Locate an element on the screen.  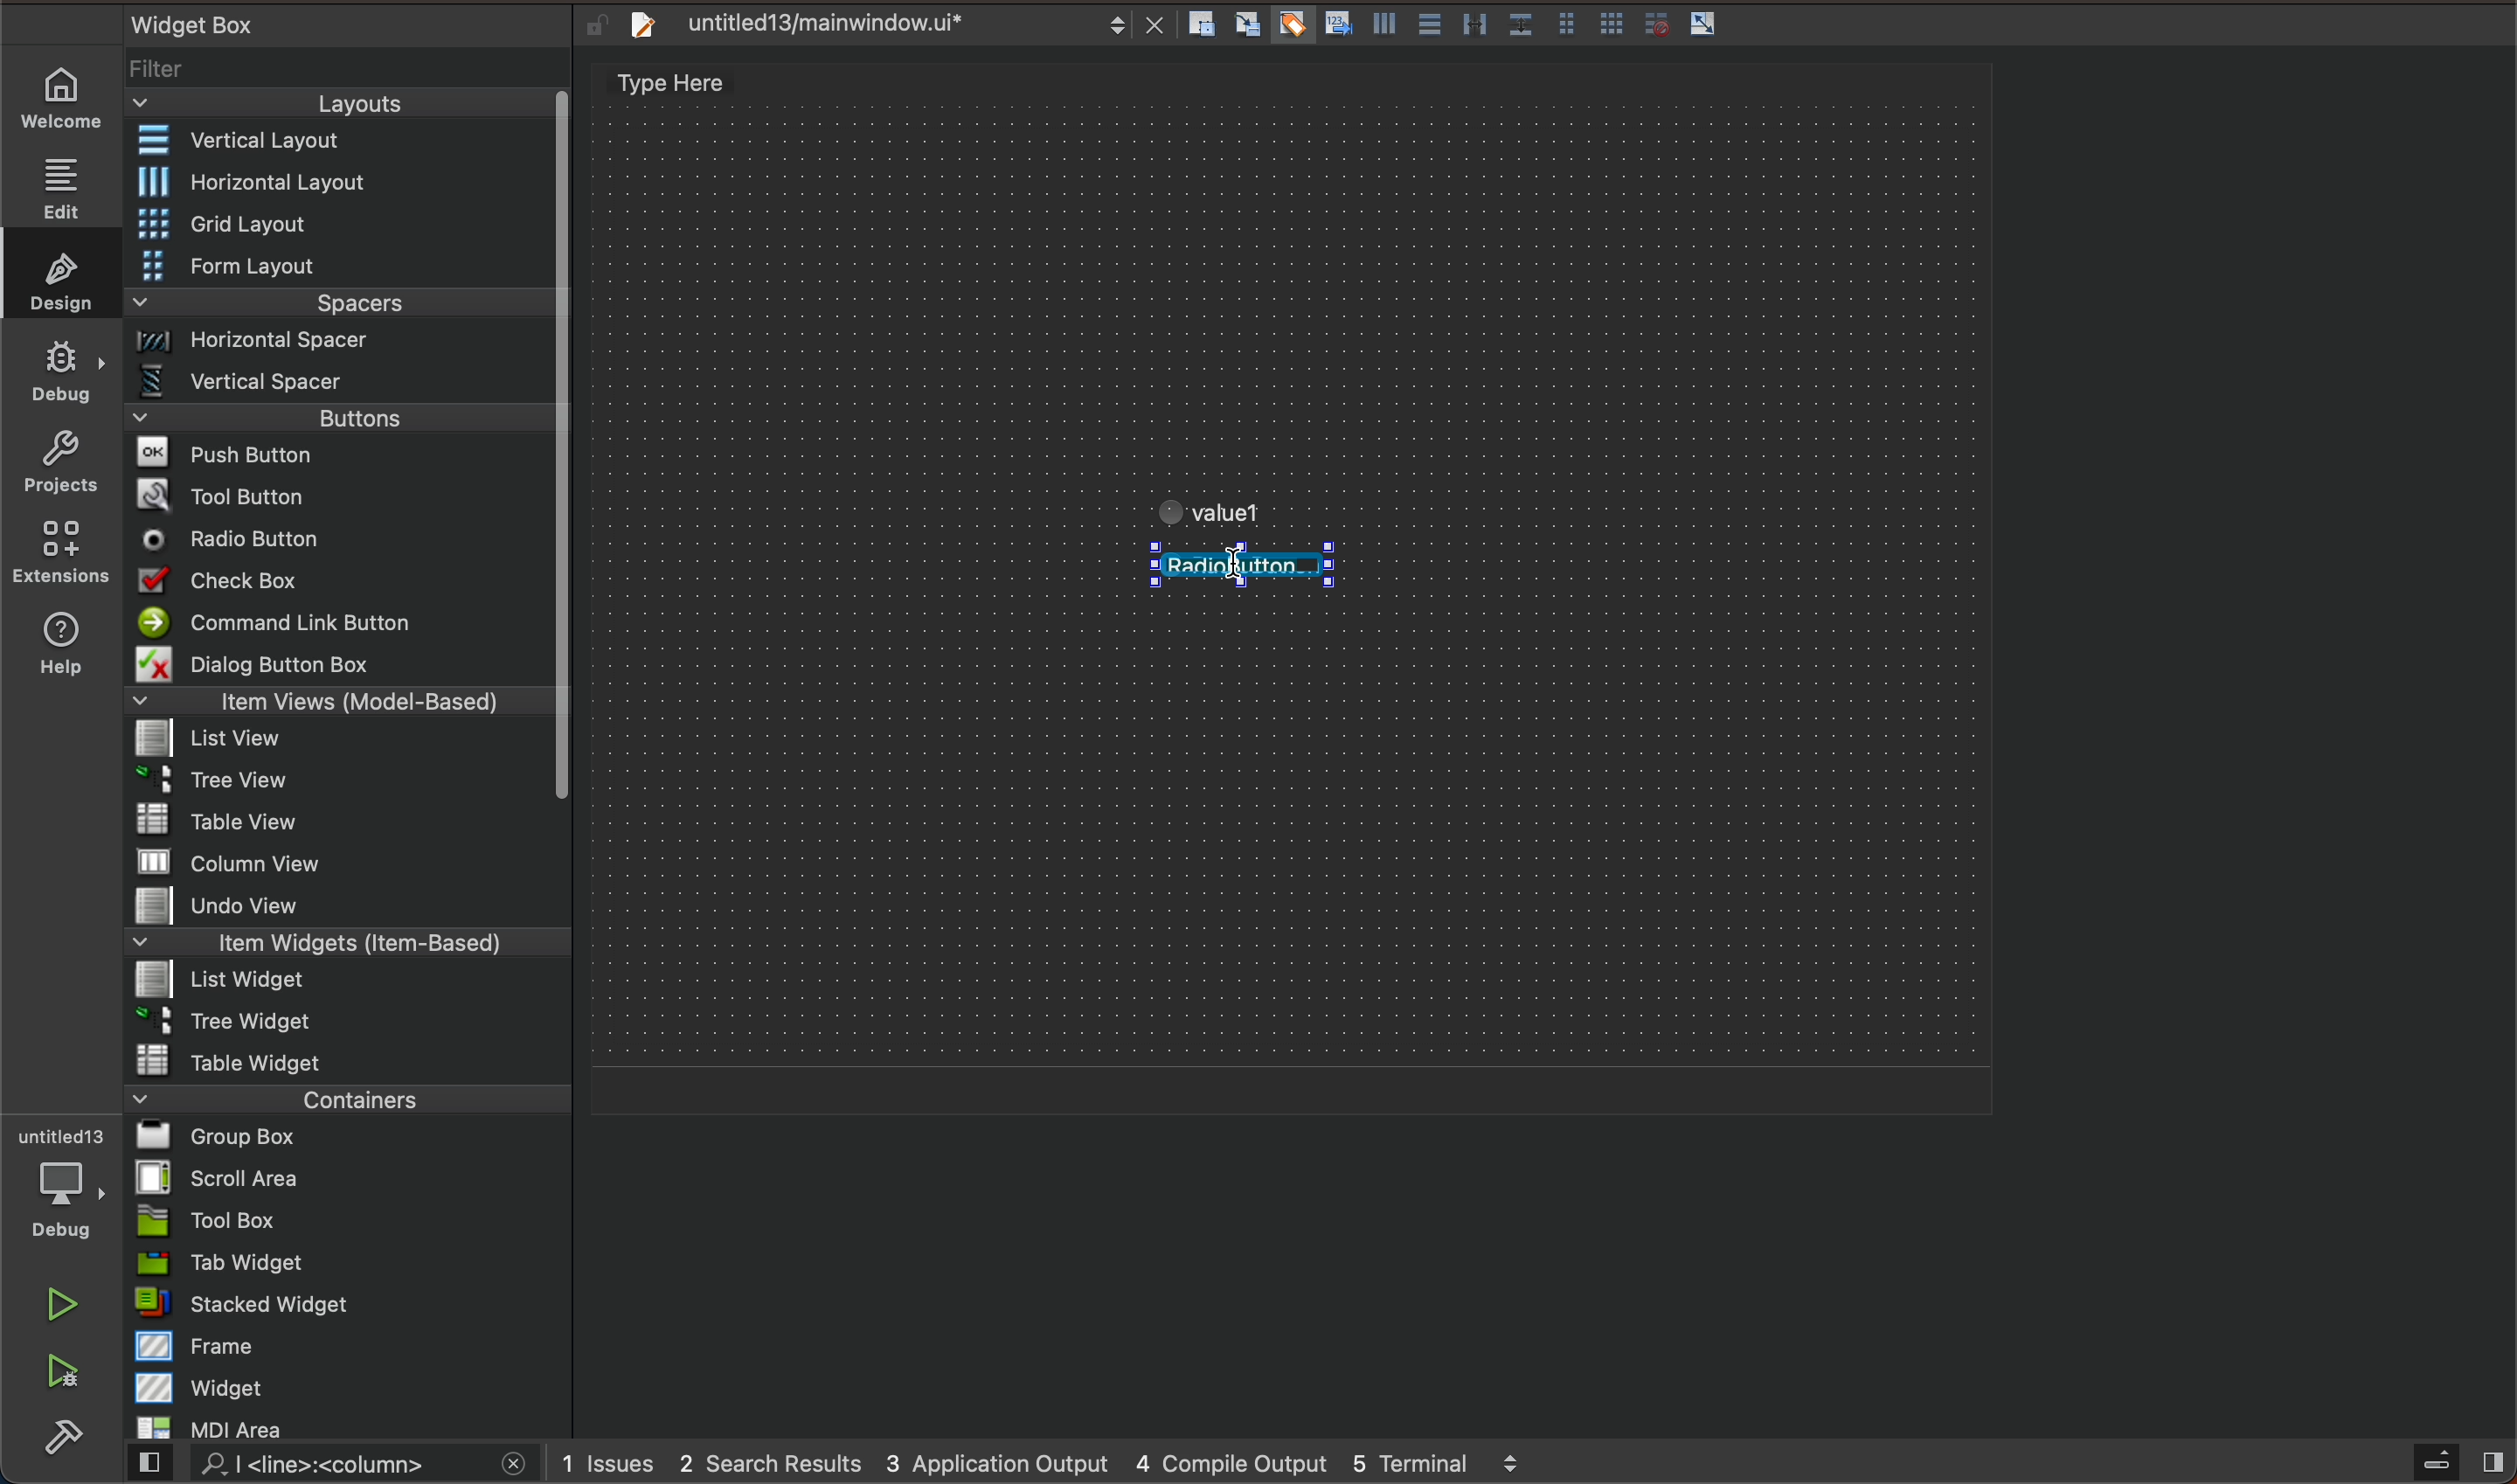
 is located at coordinates (1565, 26).